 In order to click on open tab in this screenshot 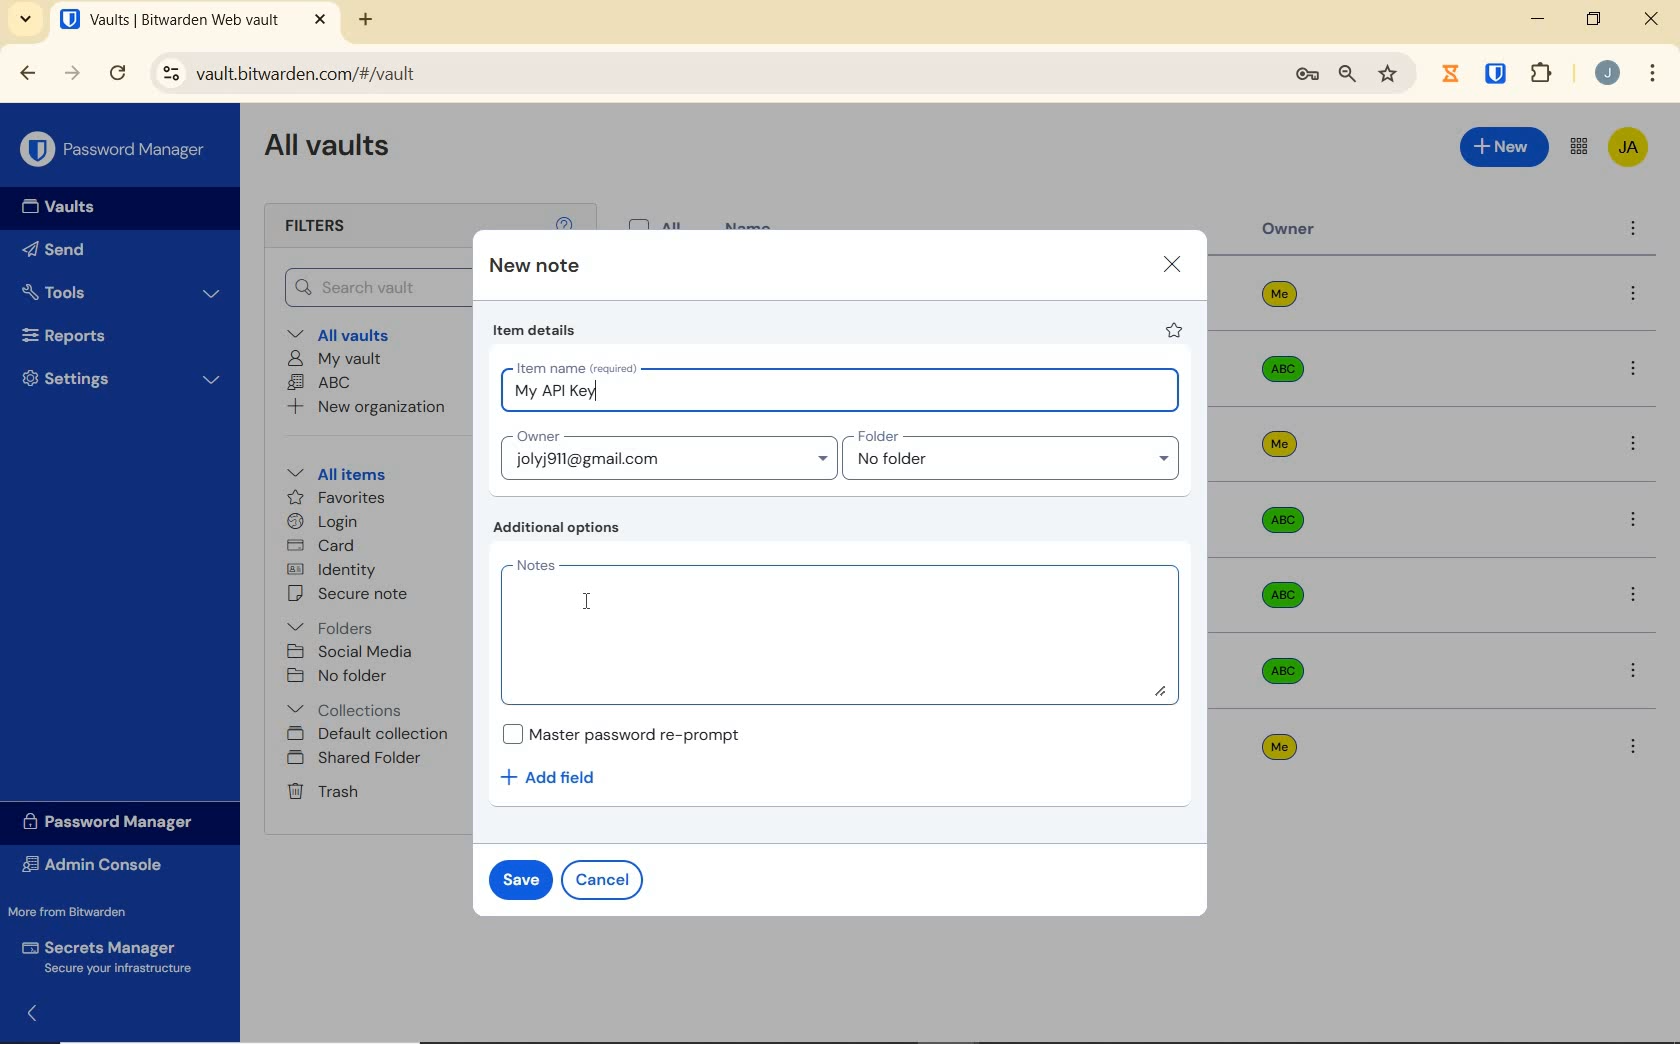, I will do `click(169, 20)`.